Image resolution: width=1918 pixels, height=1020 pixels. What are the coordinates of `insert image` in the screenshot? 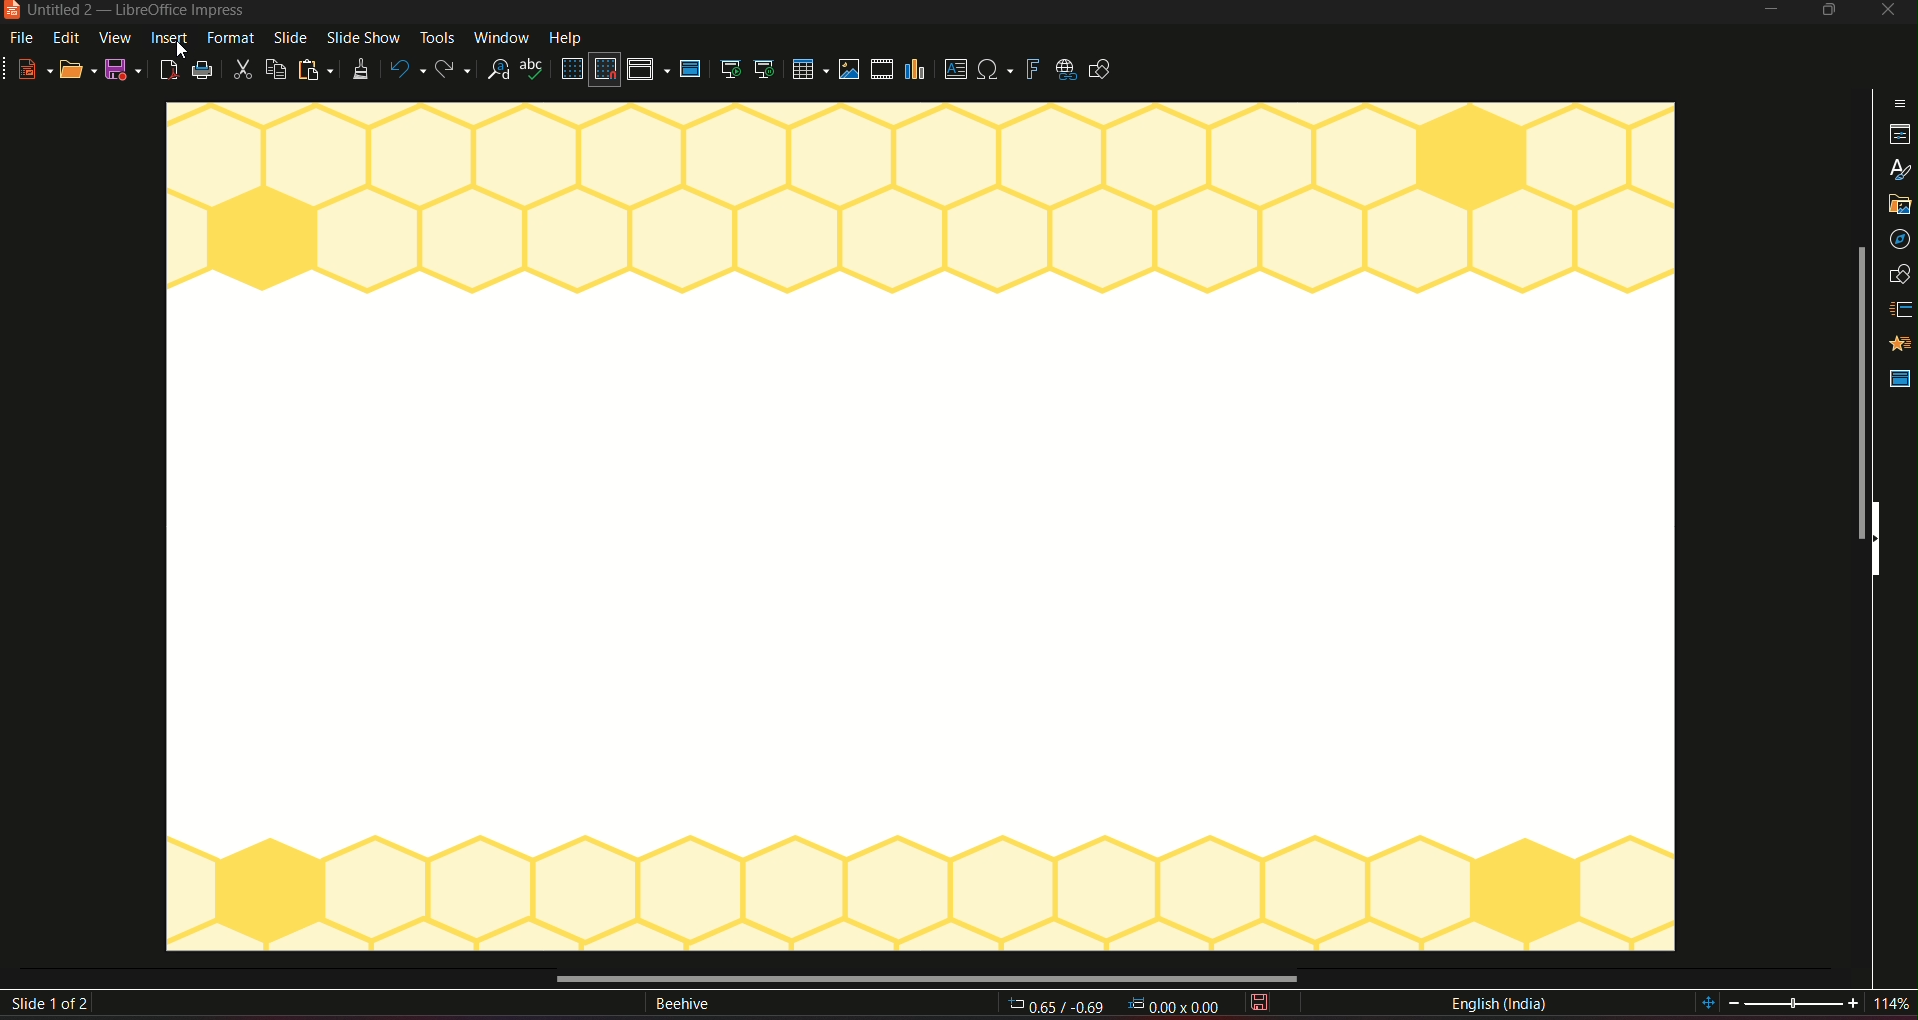 It's located at (848, 69).